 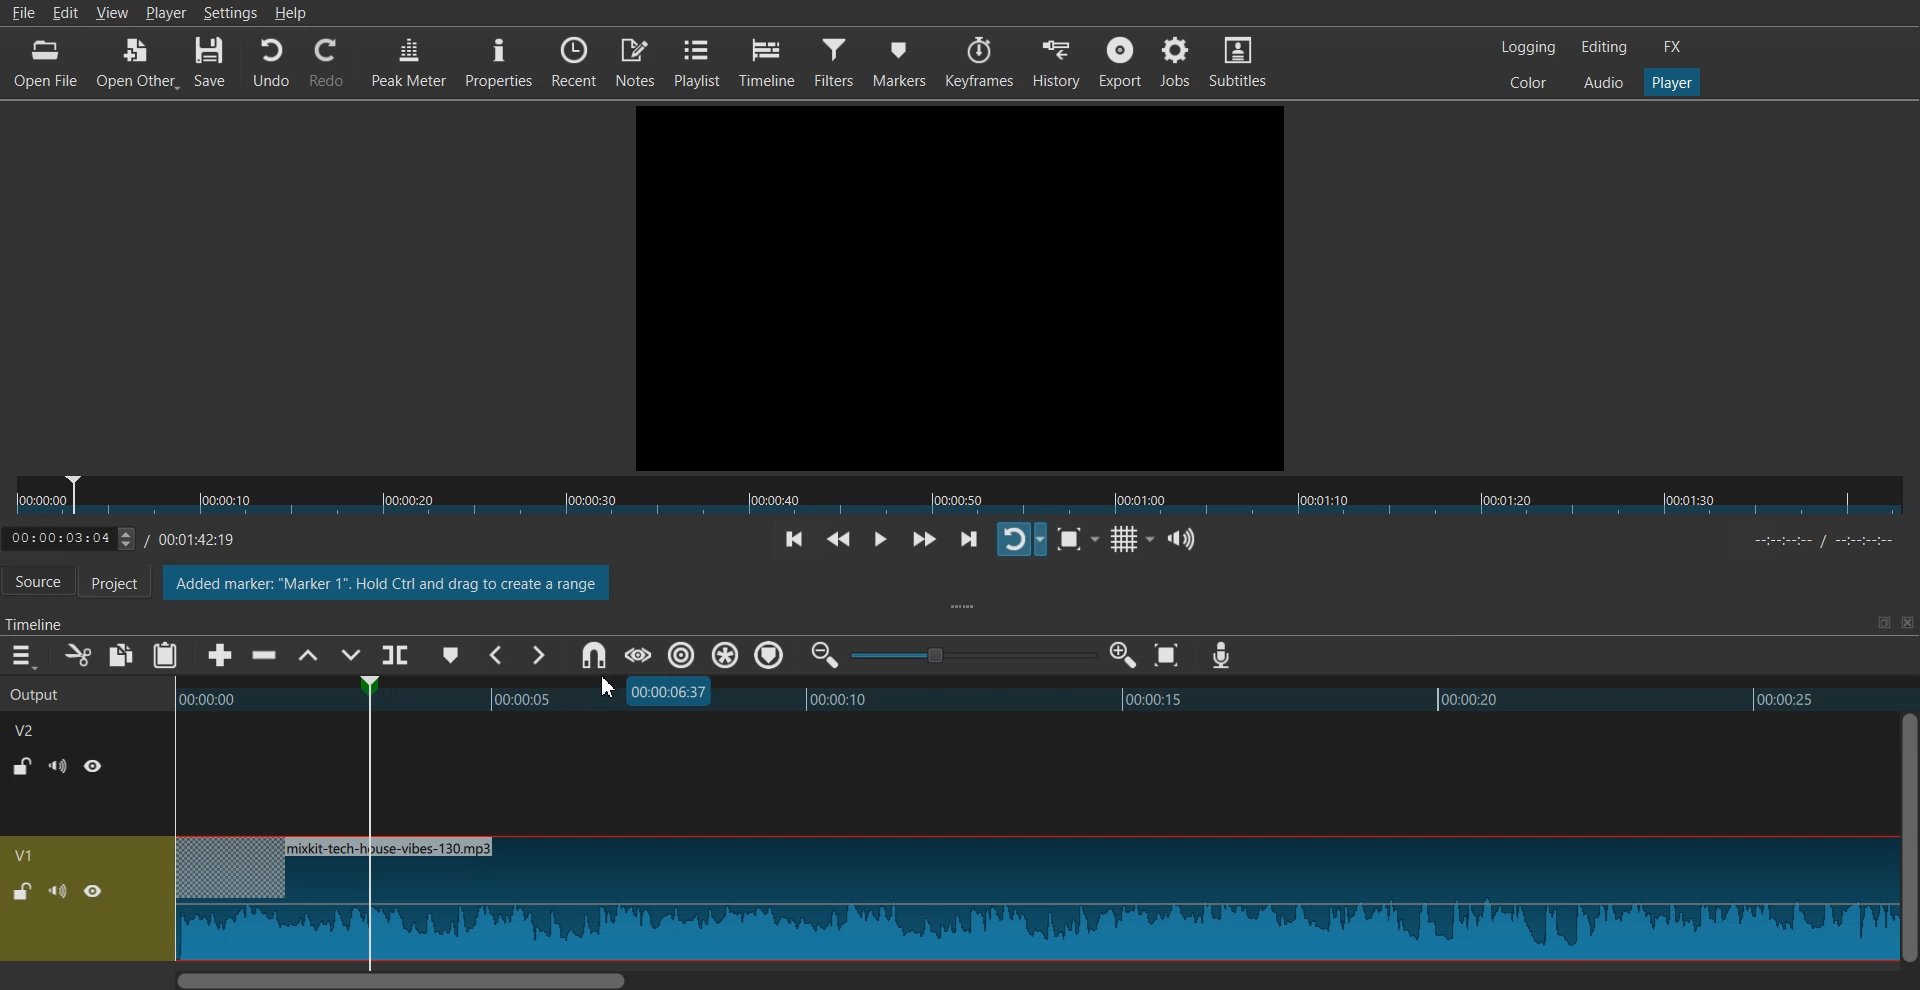 What do you see at coordinates (498, 61) in the screenshot?
I see `Properties` at bounding box center [498, 61].